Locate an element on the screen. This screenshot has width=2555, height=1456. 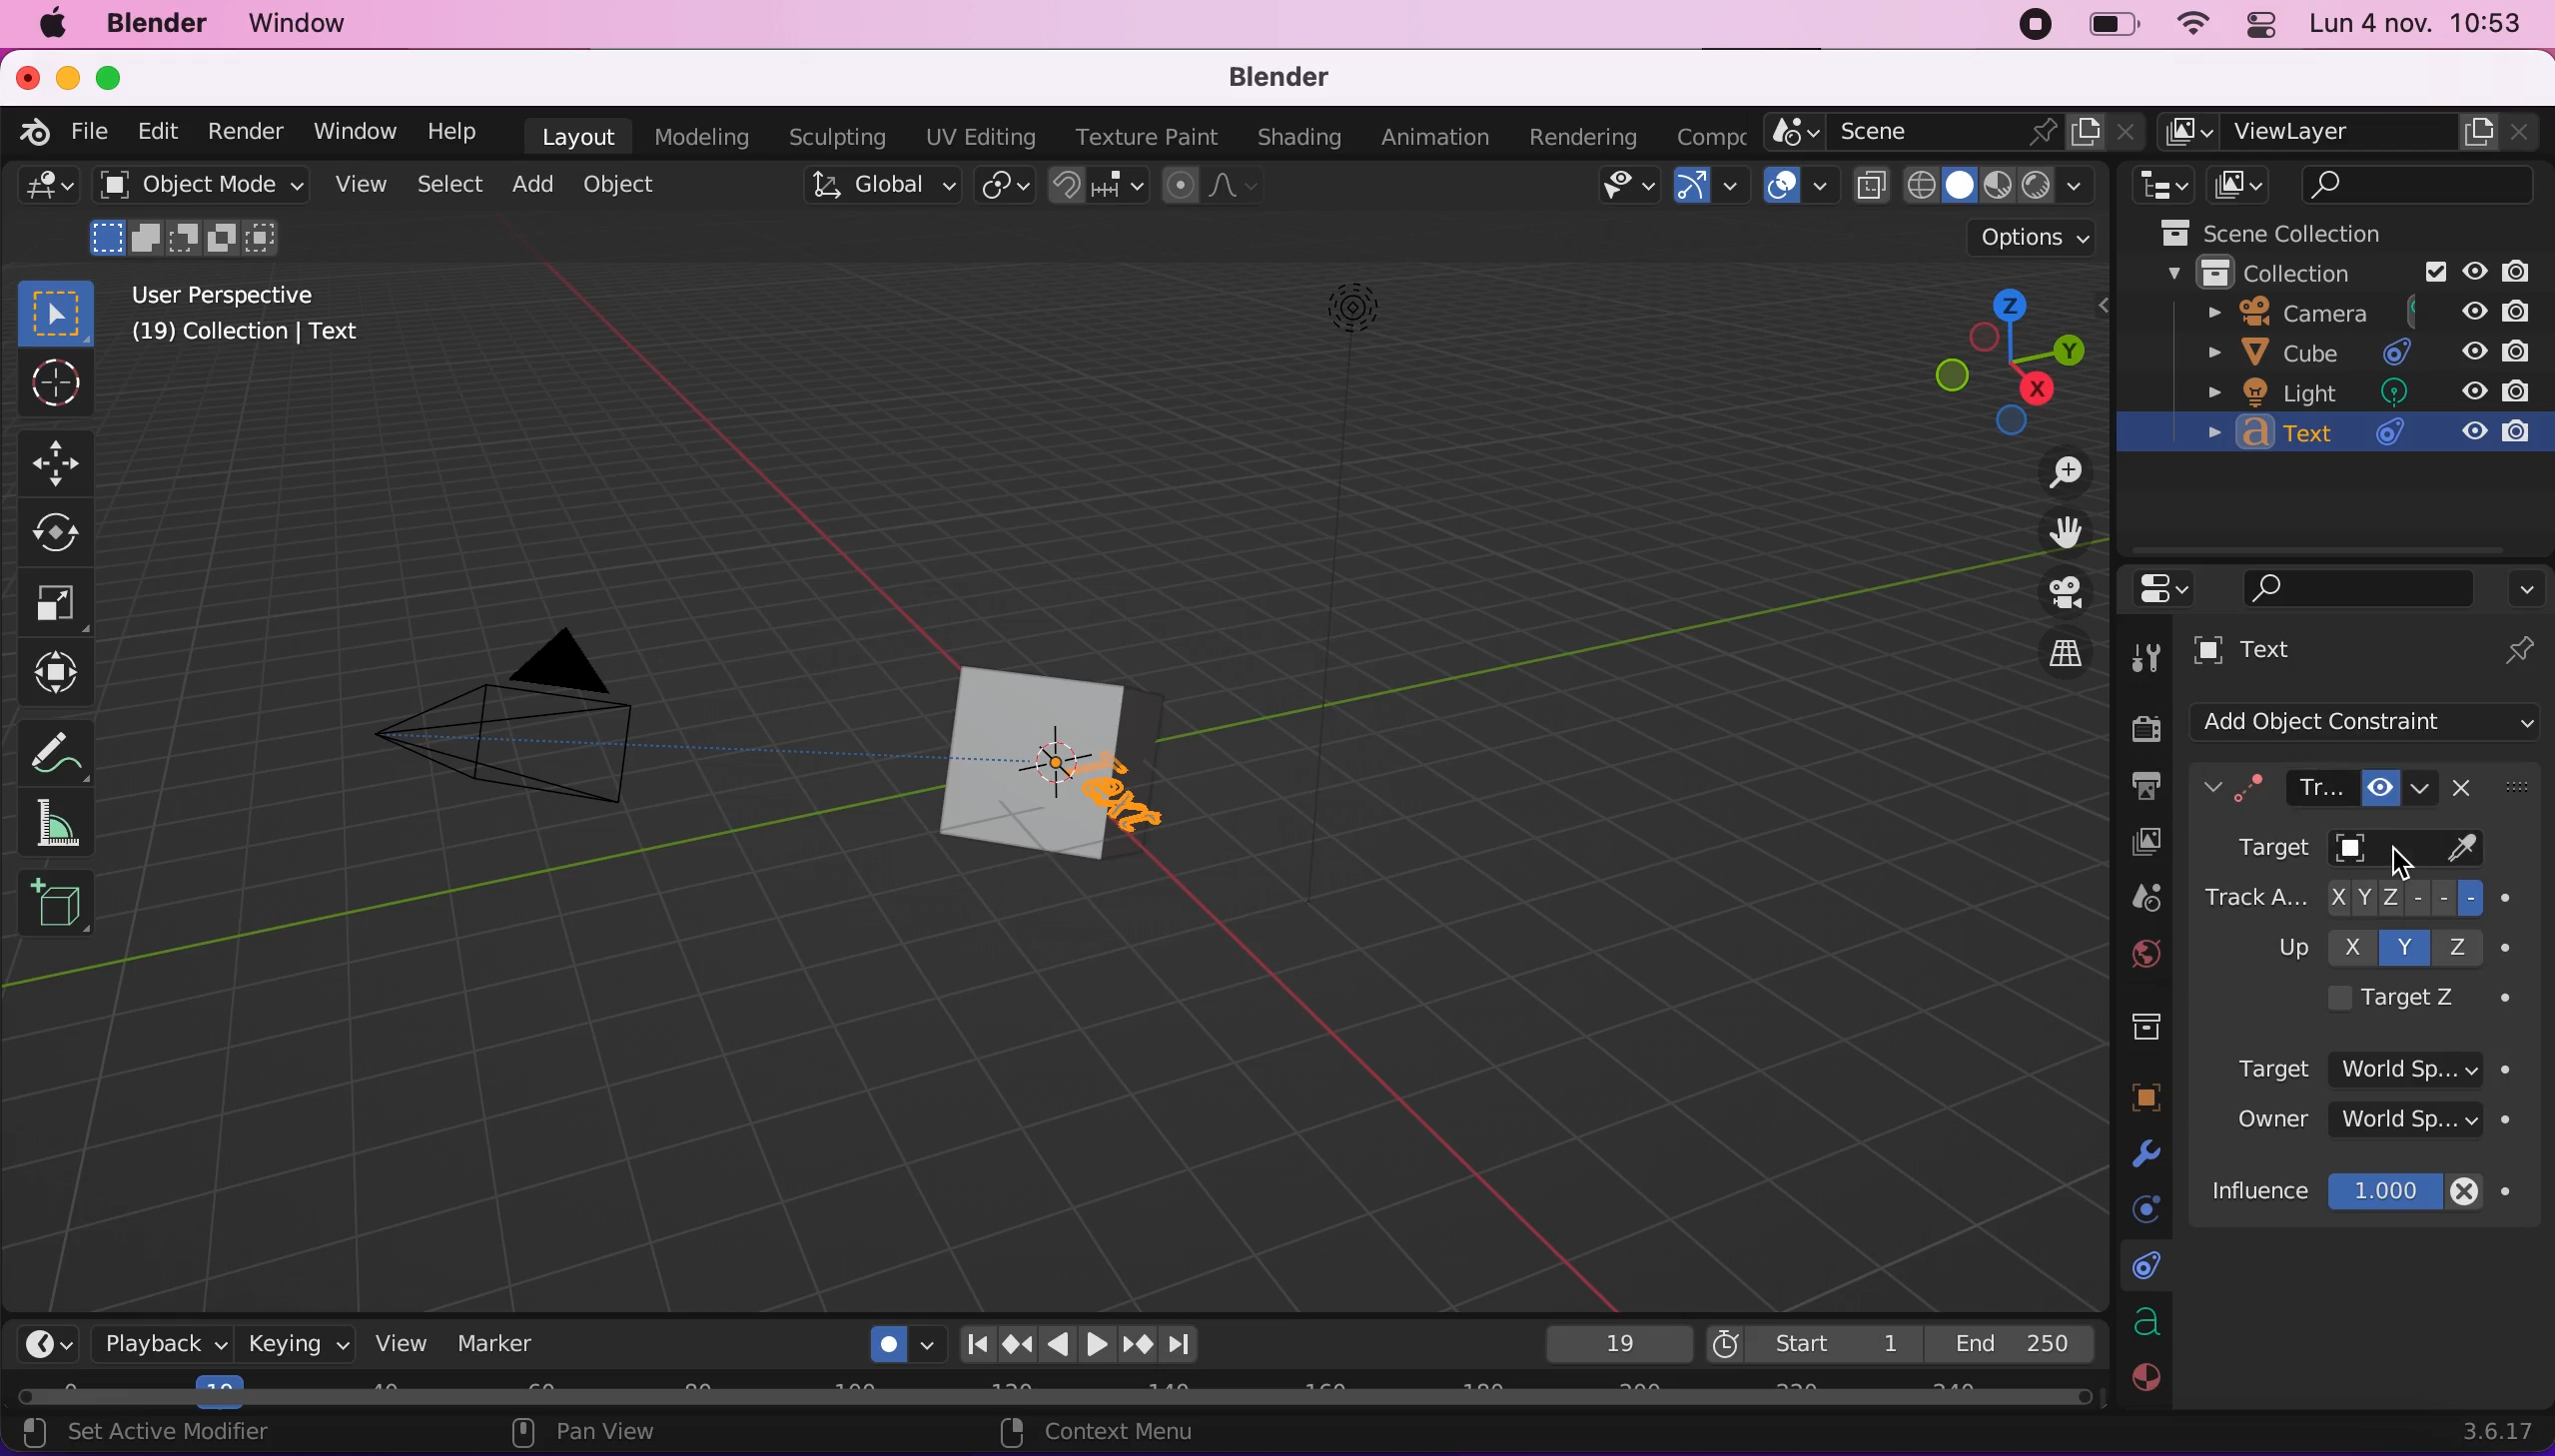
collection is located at coordinates (2333, 275).